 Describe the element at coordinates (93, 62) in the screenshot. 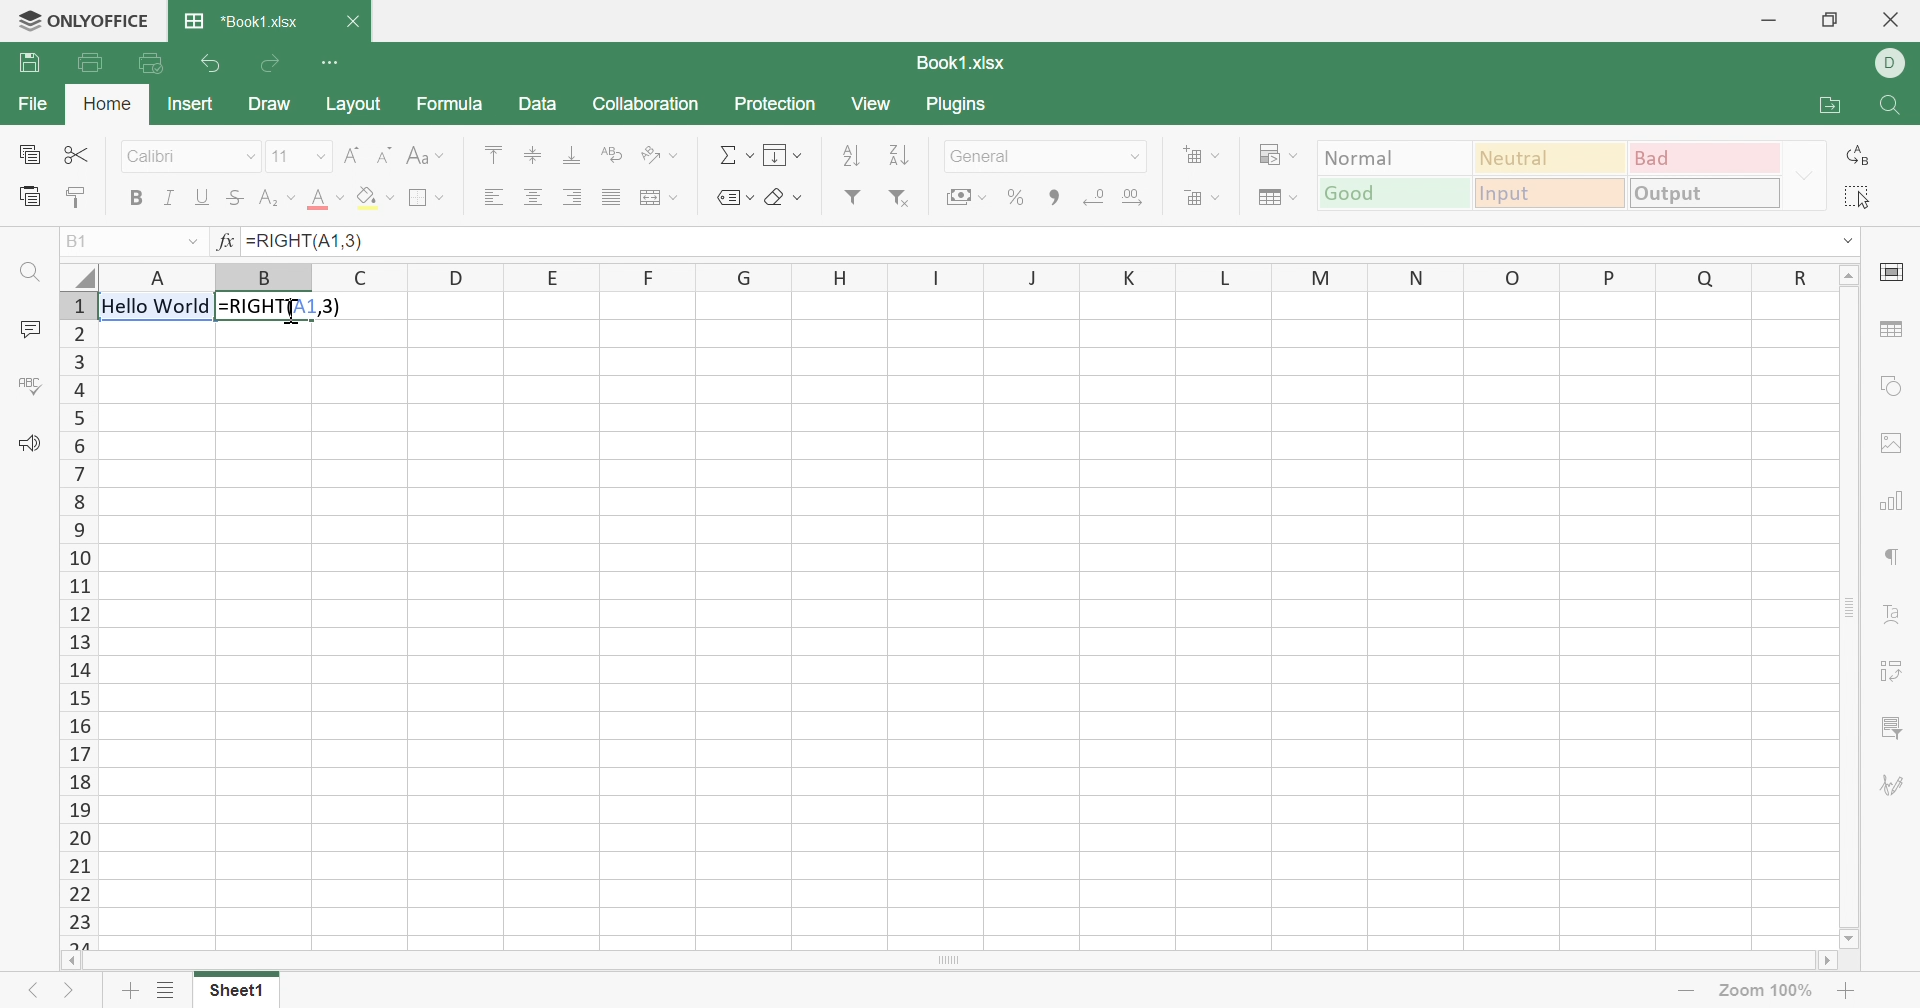

I see `Print file` at that location.